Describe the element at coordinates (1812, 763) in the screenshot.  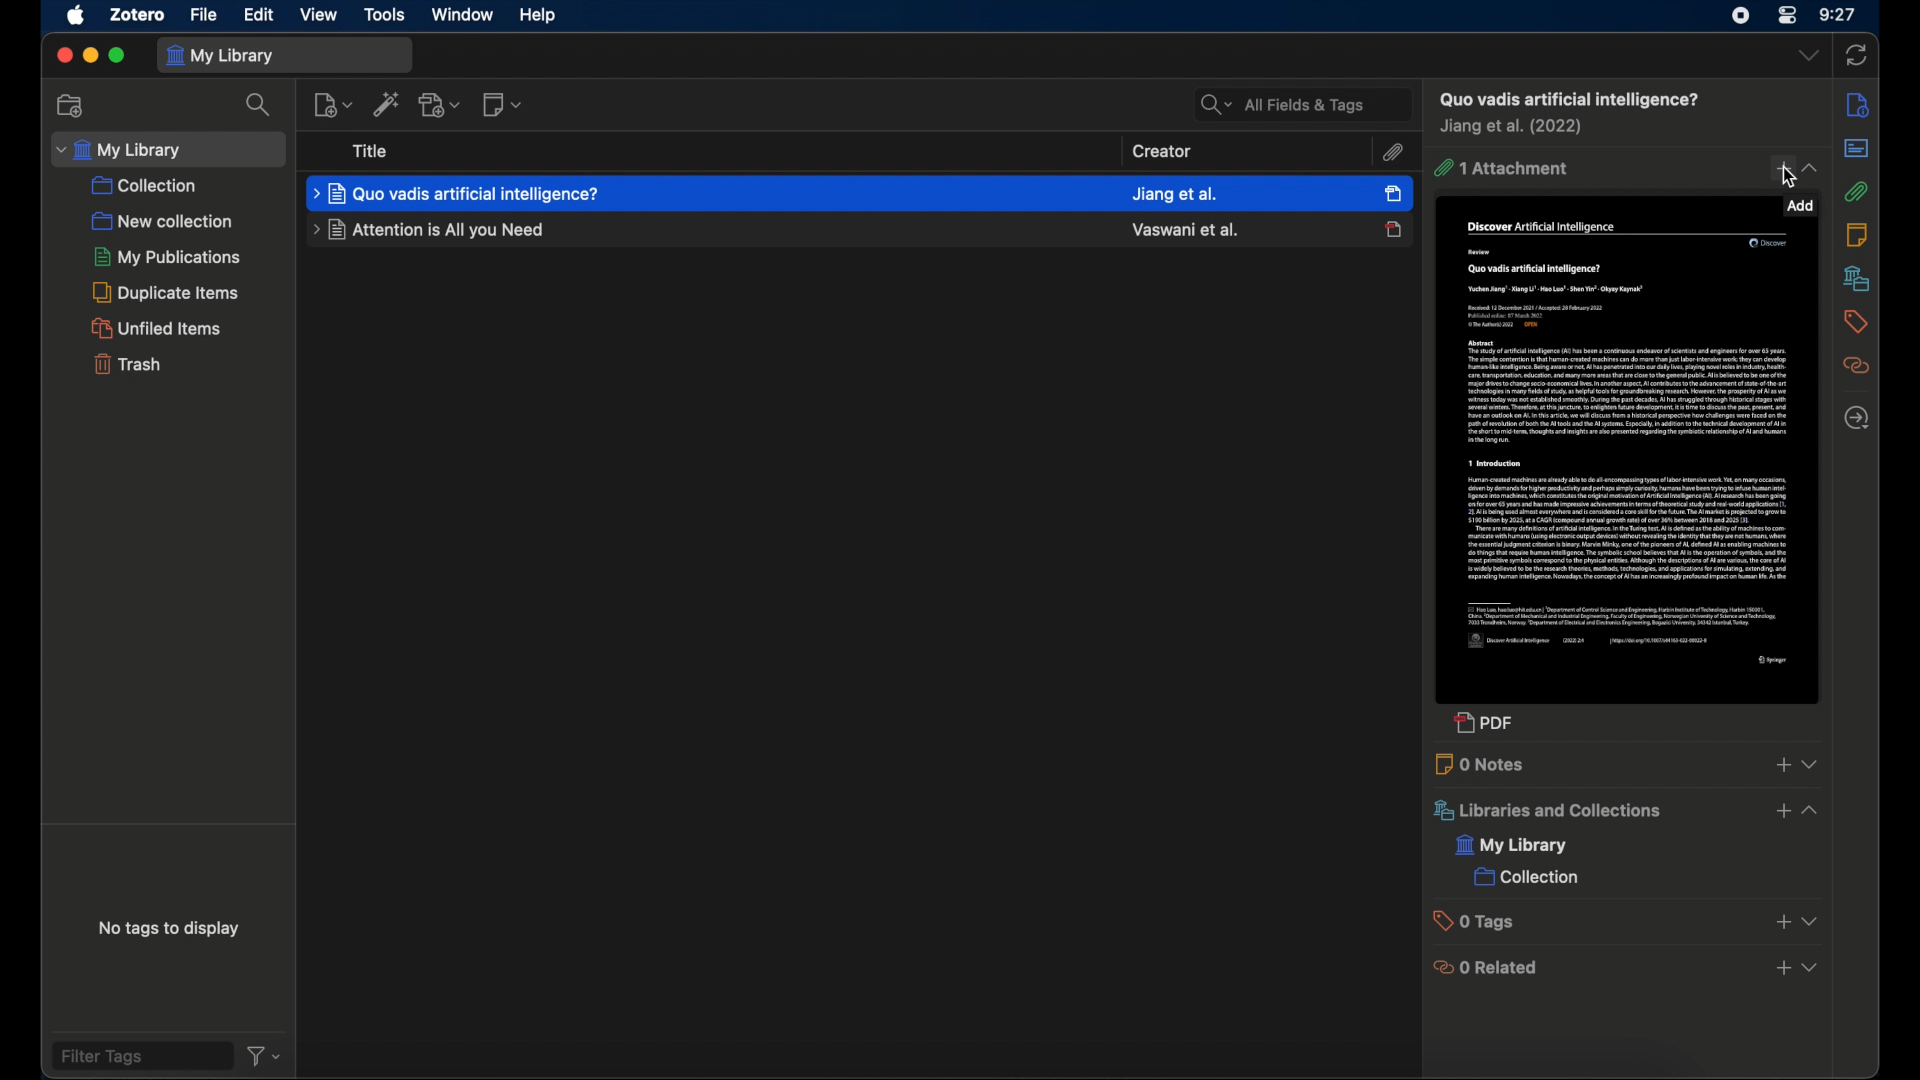
I see `dropdown menu` at that location.